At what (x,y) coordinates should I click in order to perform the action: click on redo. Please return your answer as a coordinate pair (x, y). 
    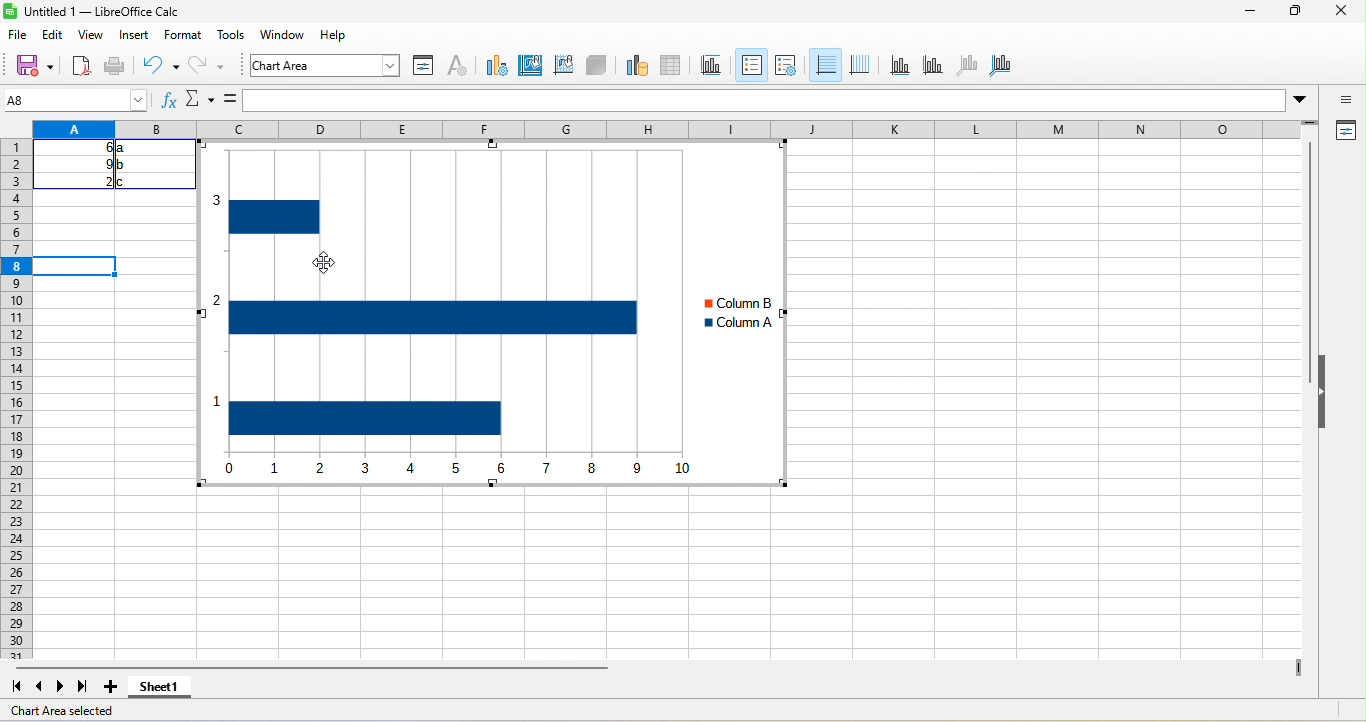
    Looking at the image, I should click on (208, 66).